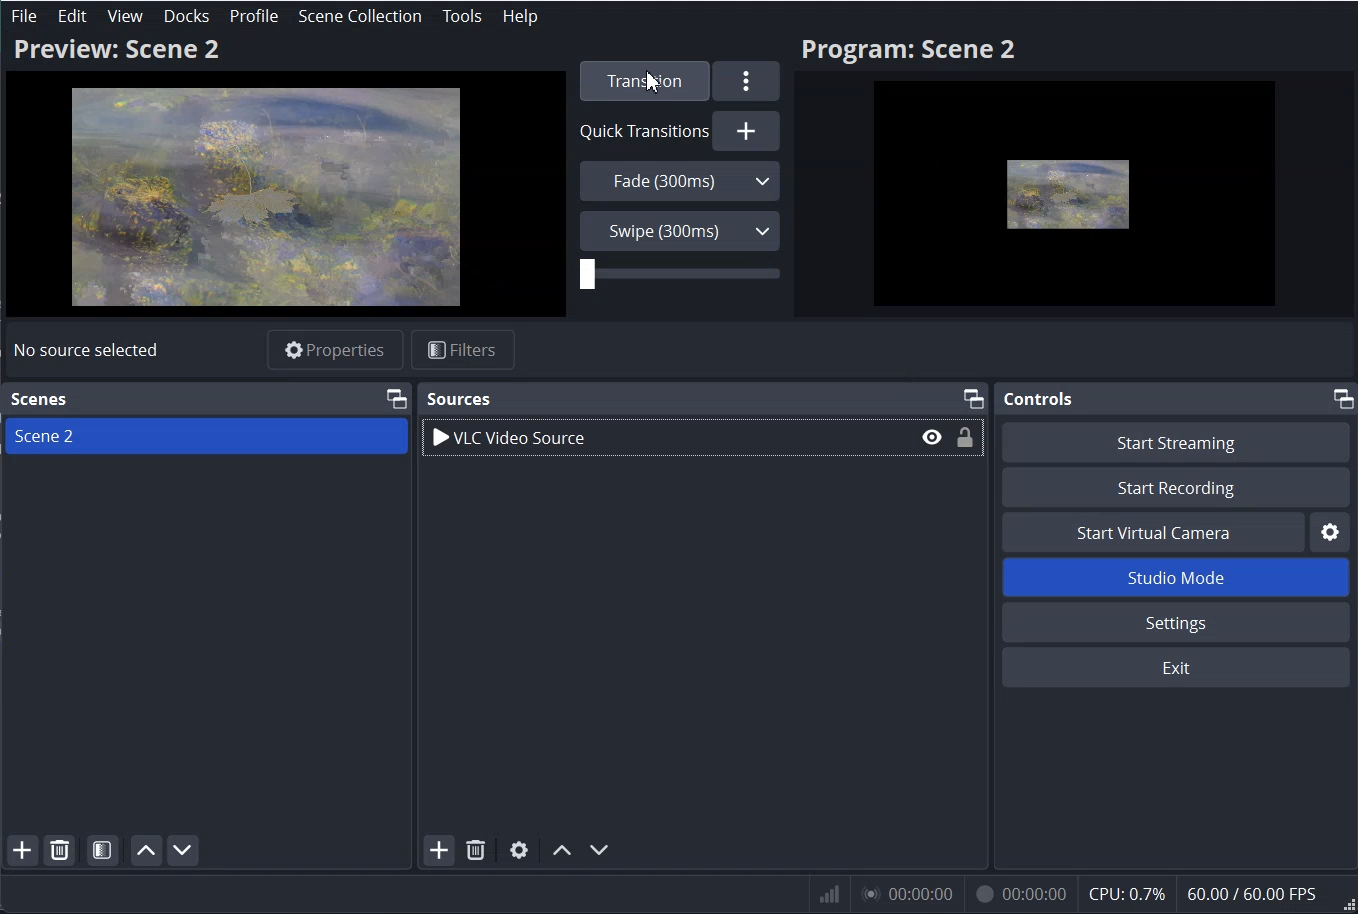 This screenshot has width=1358, height=914. What do you see at coordinates (474, 850) in the screenshot?
I see `Remove Selected Source` at bounding box center [474, 850].